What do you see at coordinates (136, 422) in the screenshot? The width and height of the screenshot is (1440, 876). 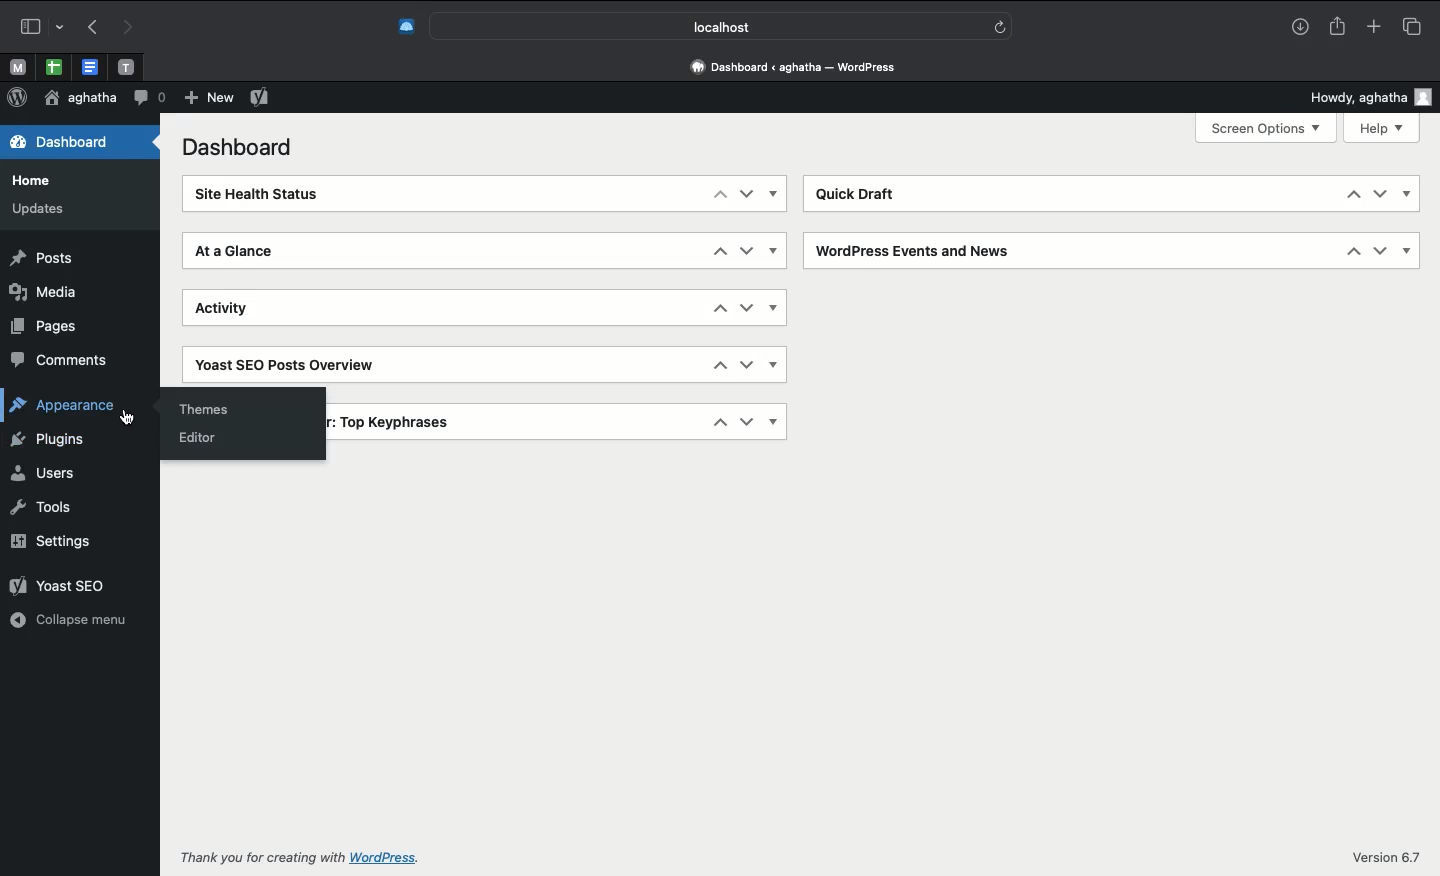 I see `cursor` at bounding box center [136, 422].